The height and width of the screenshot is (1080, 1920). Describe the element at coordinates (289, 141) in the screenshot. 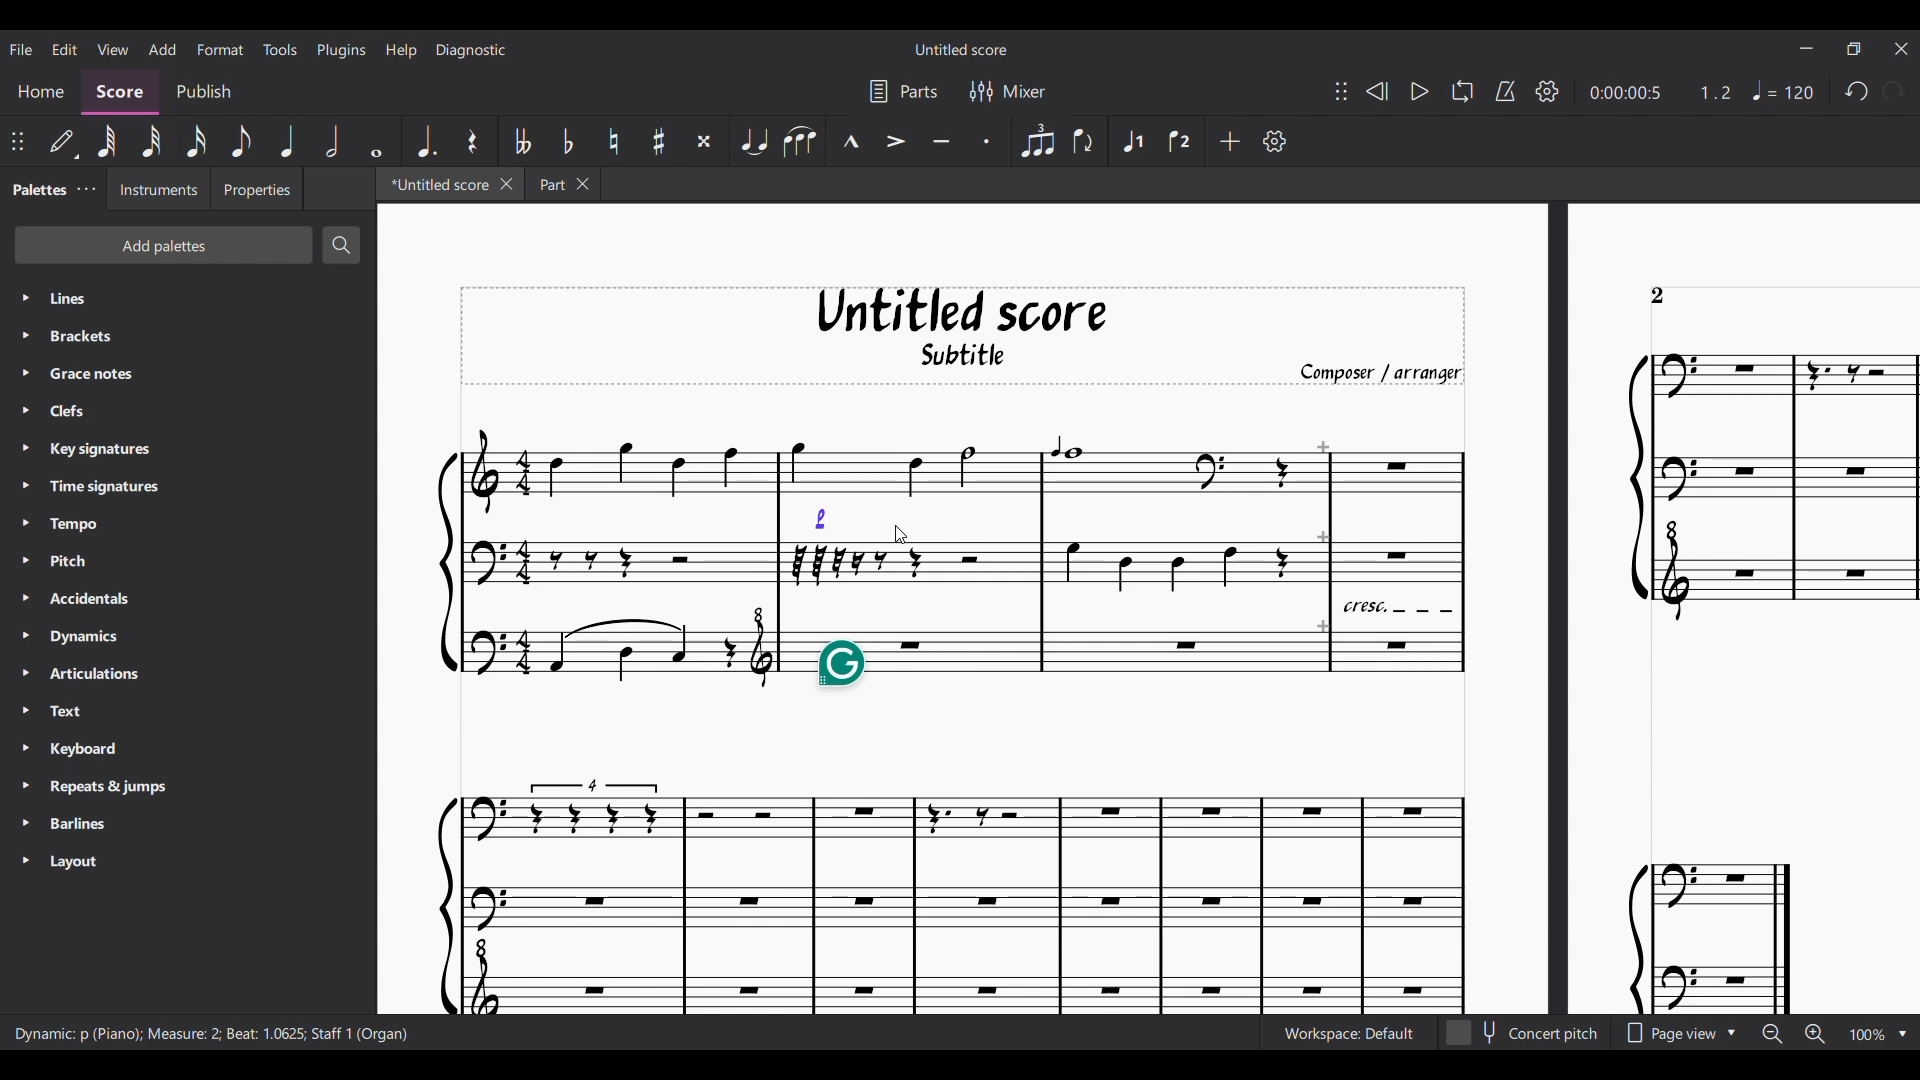

I see `Quarter note` at that location.